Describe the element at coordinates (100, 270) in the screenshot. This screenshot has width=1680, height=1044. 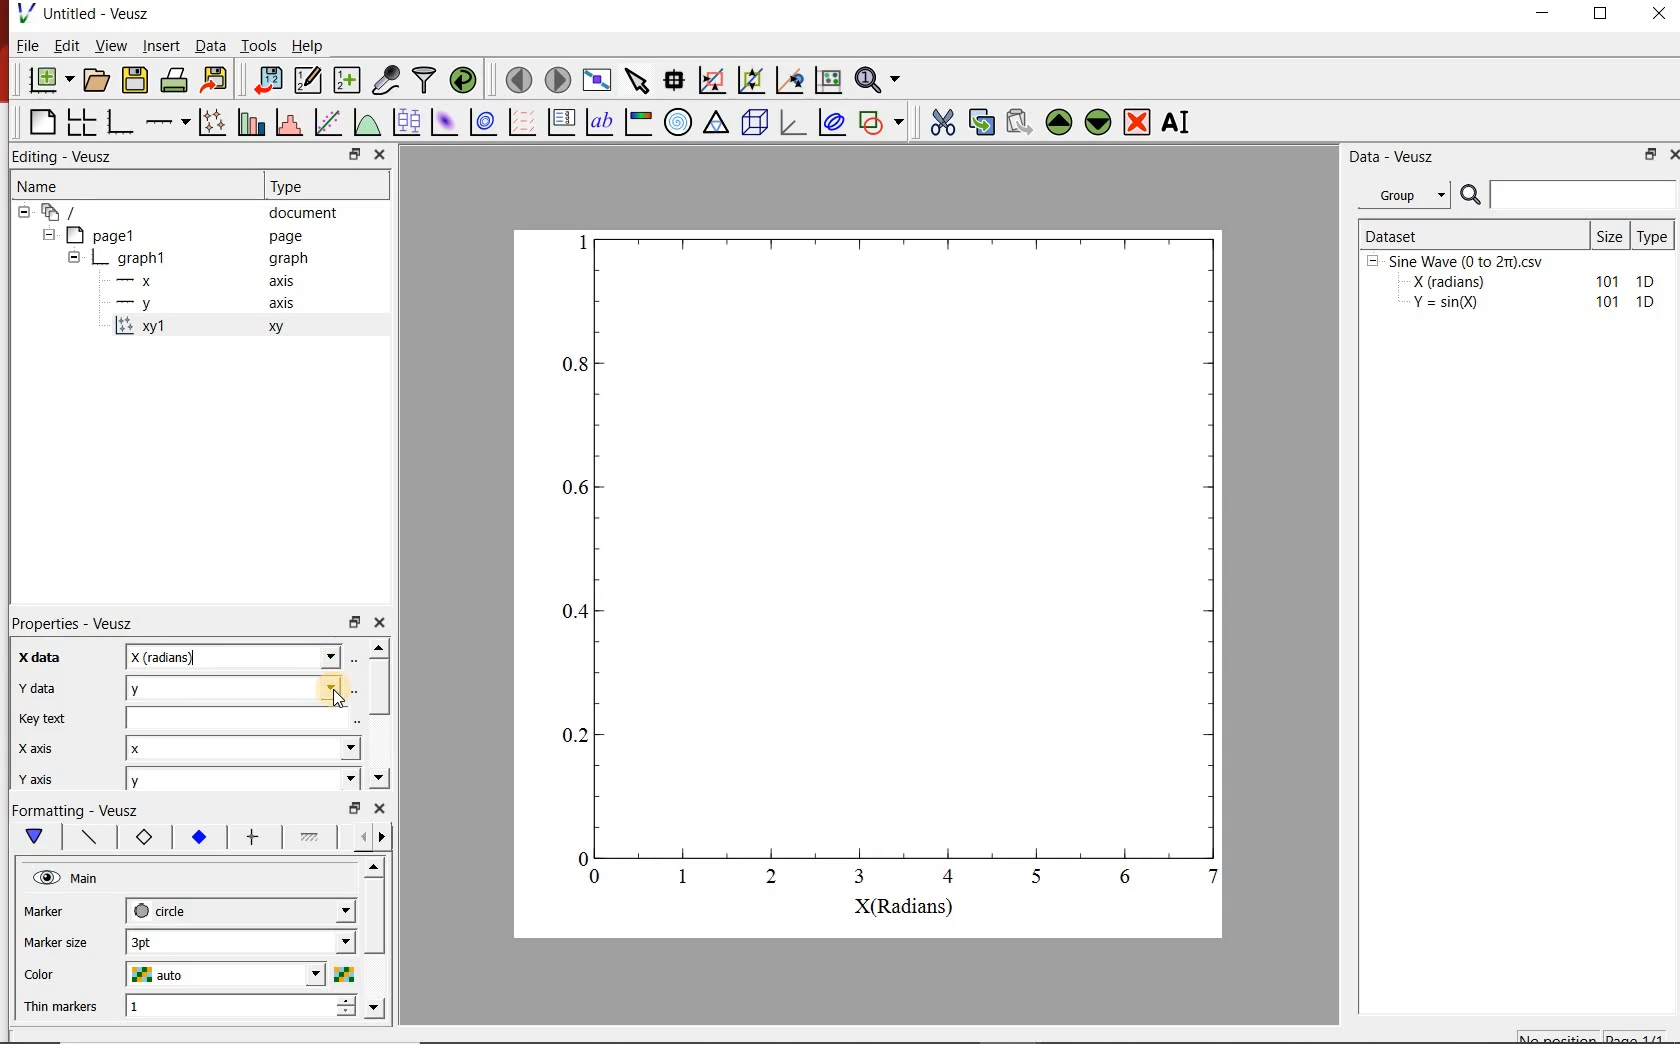
I see `Page 1 Graph 1` at that location.